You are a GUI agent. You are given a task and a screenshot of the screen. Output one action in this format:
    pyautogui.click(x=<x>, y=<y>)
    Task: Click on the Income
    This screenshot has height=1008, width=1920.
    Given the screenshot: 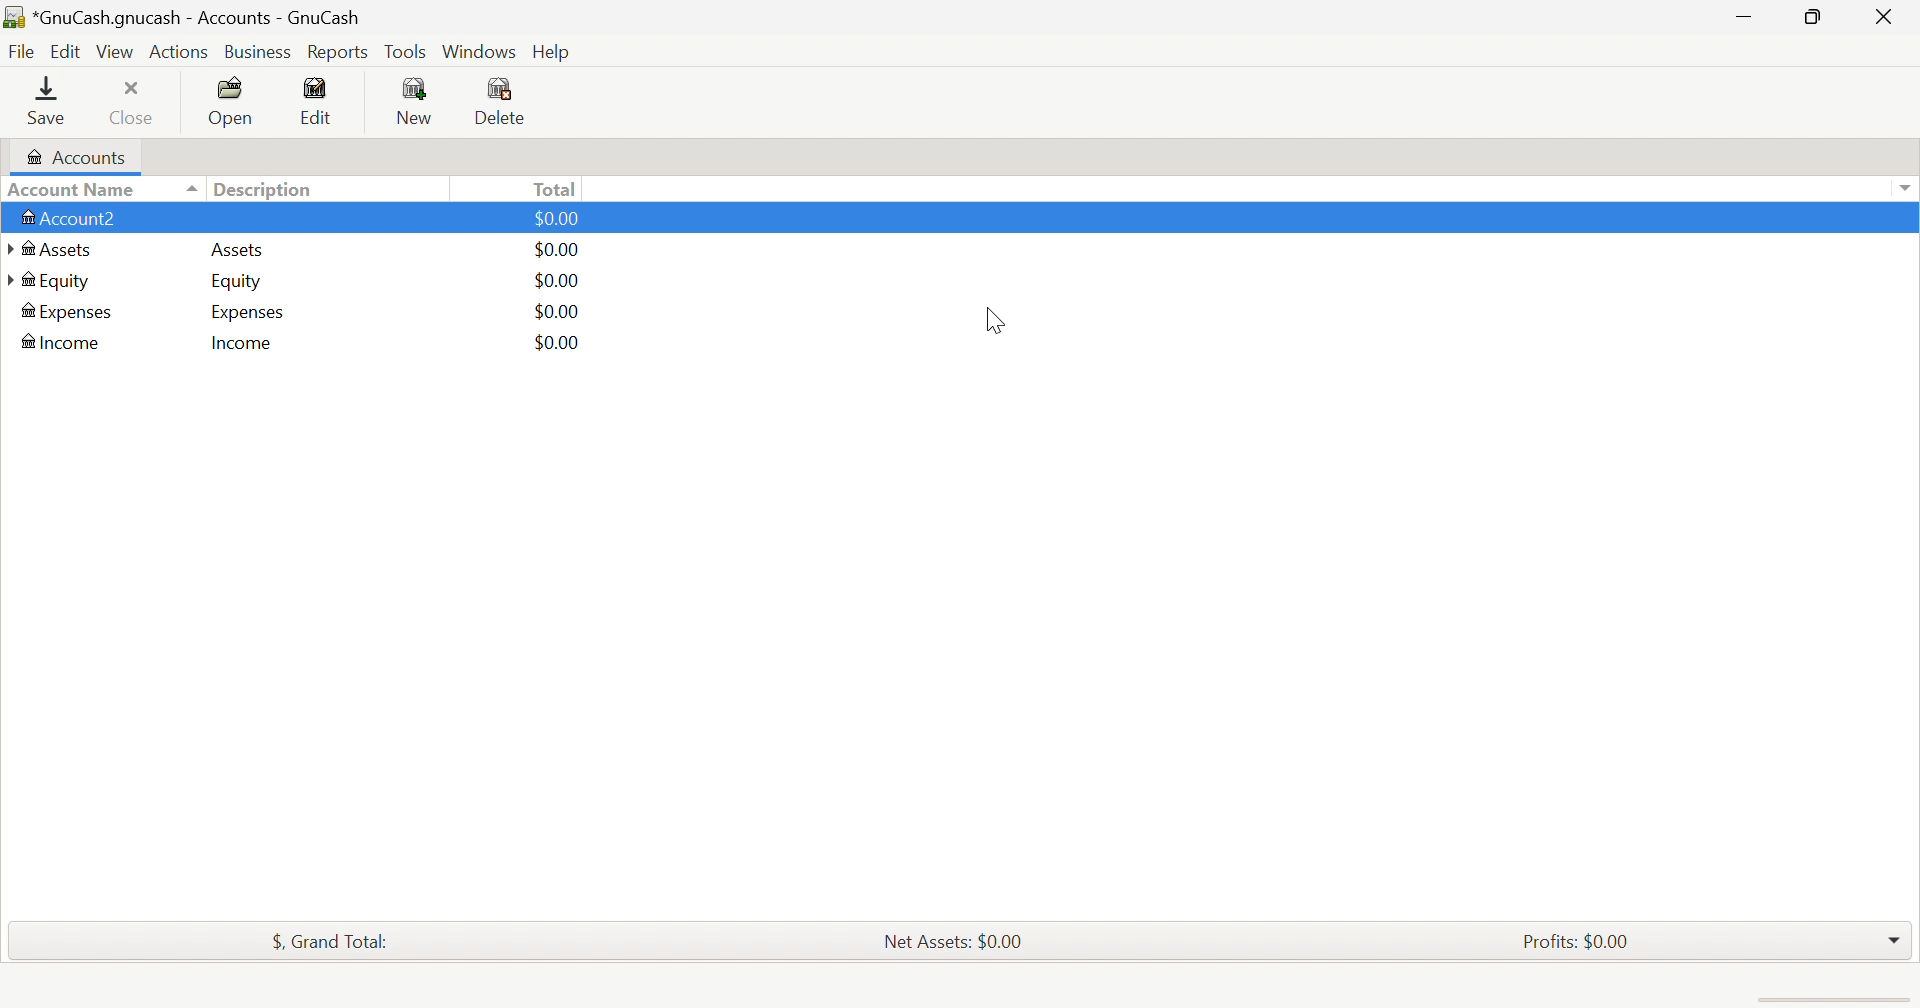 What is the action you would take?
    pyautogui.click(x=243, y=346)
    